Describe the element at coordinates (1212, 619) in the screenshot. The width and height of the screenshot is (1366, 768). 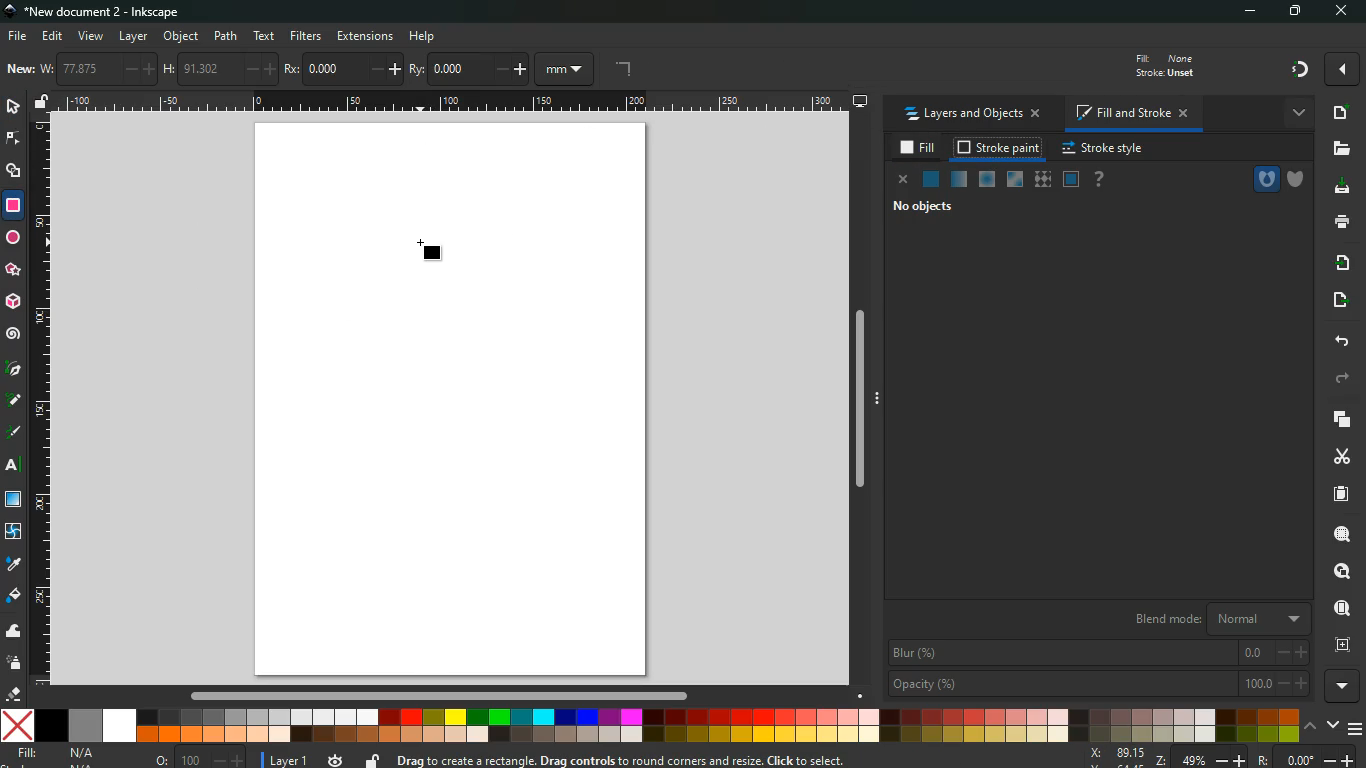
I see `blend mode` at that location.